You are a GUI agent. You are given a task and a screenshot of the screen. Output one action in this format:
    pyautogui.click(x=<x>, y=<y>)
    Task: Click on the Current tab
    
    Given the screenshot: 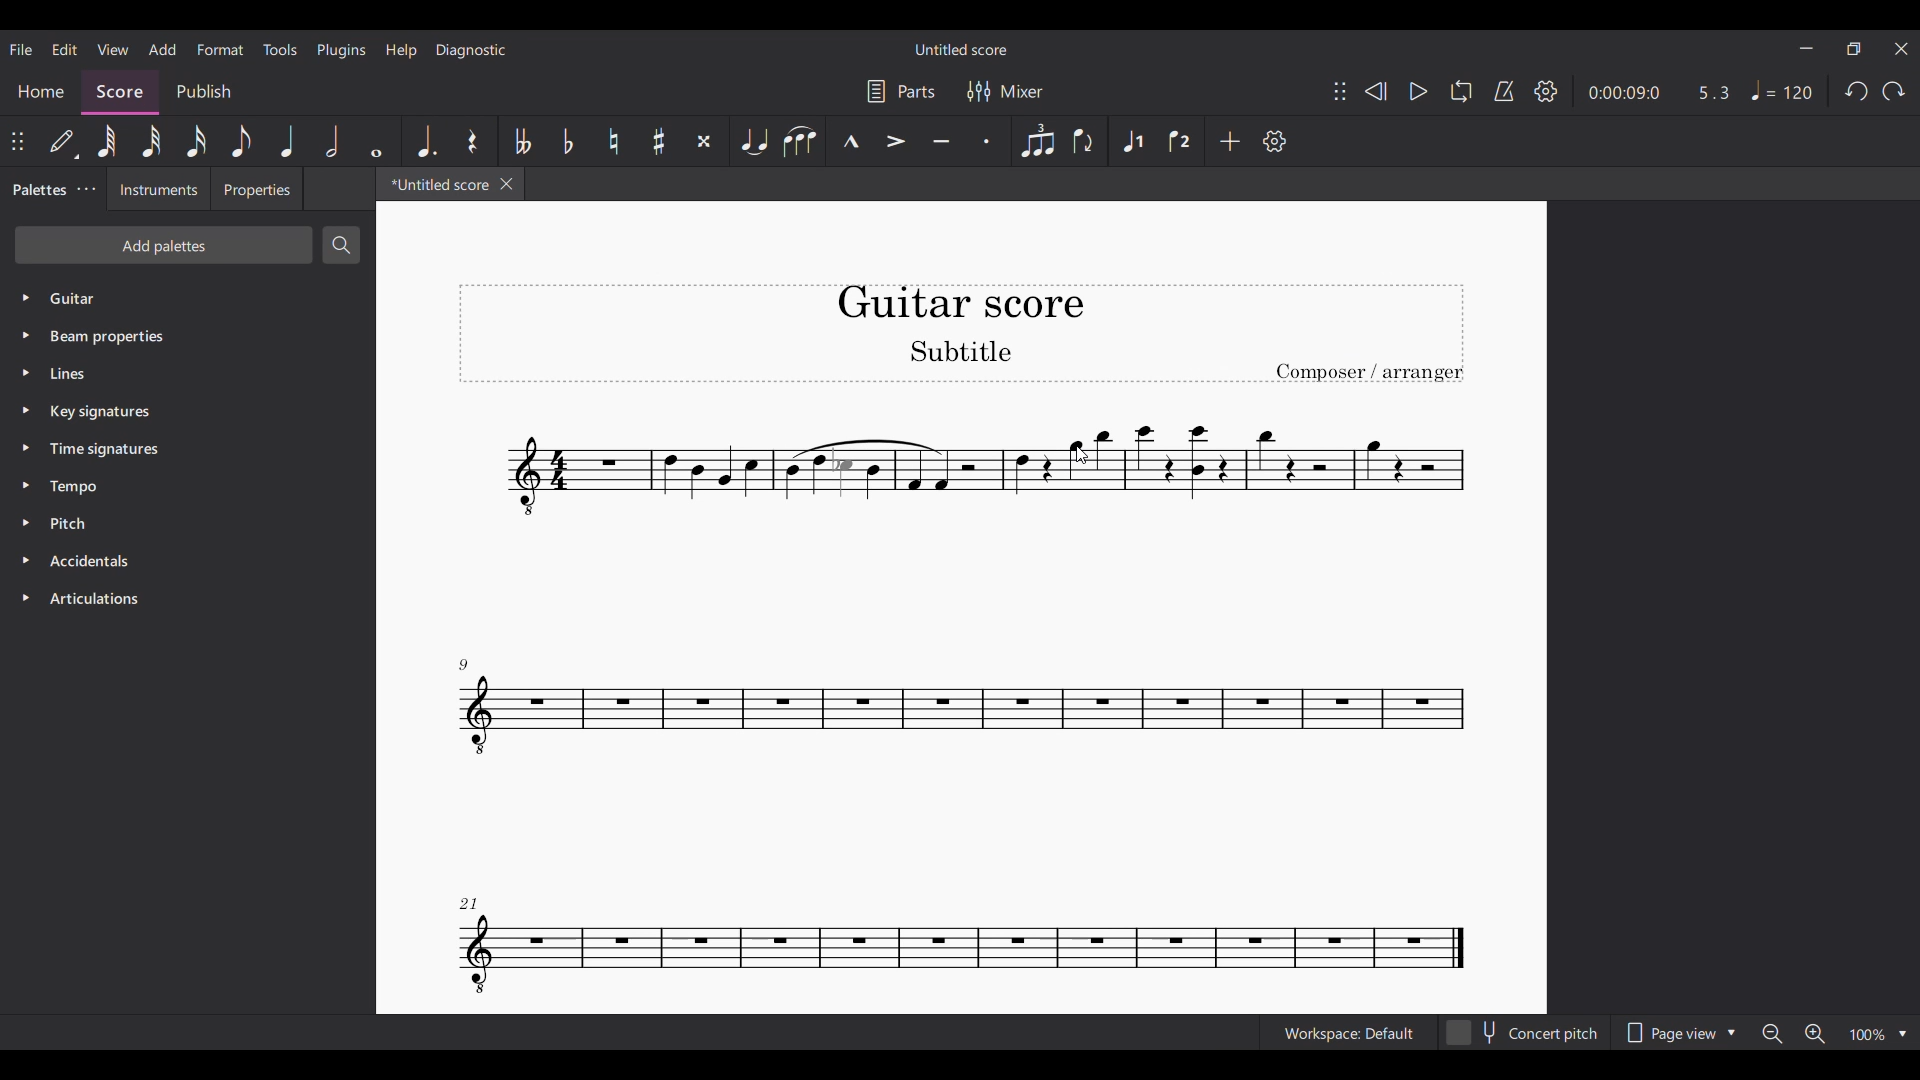 What is the action you would take?
    pyautogui.click(x=435, y=184)
    